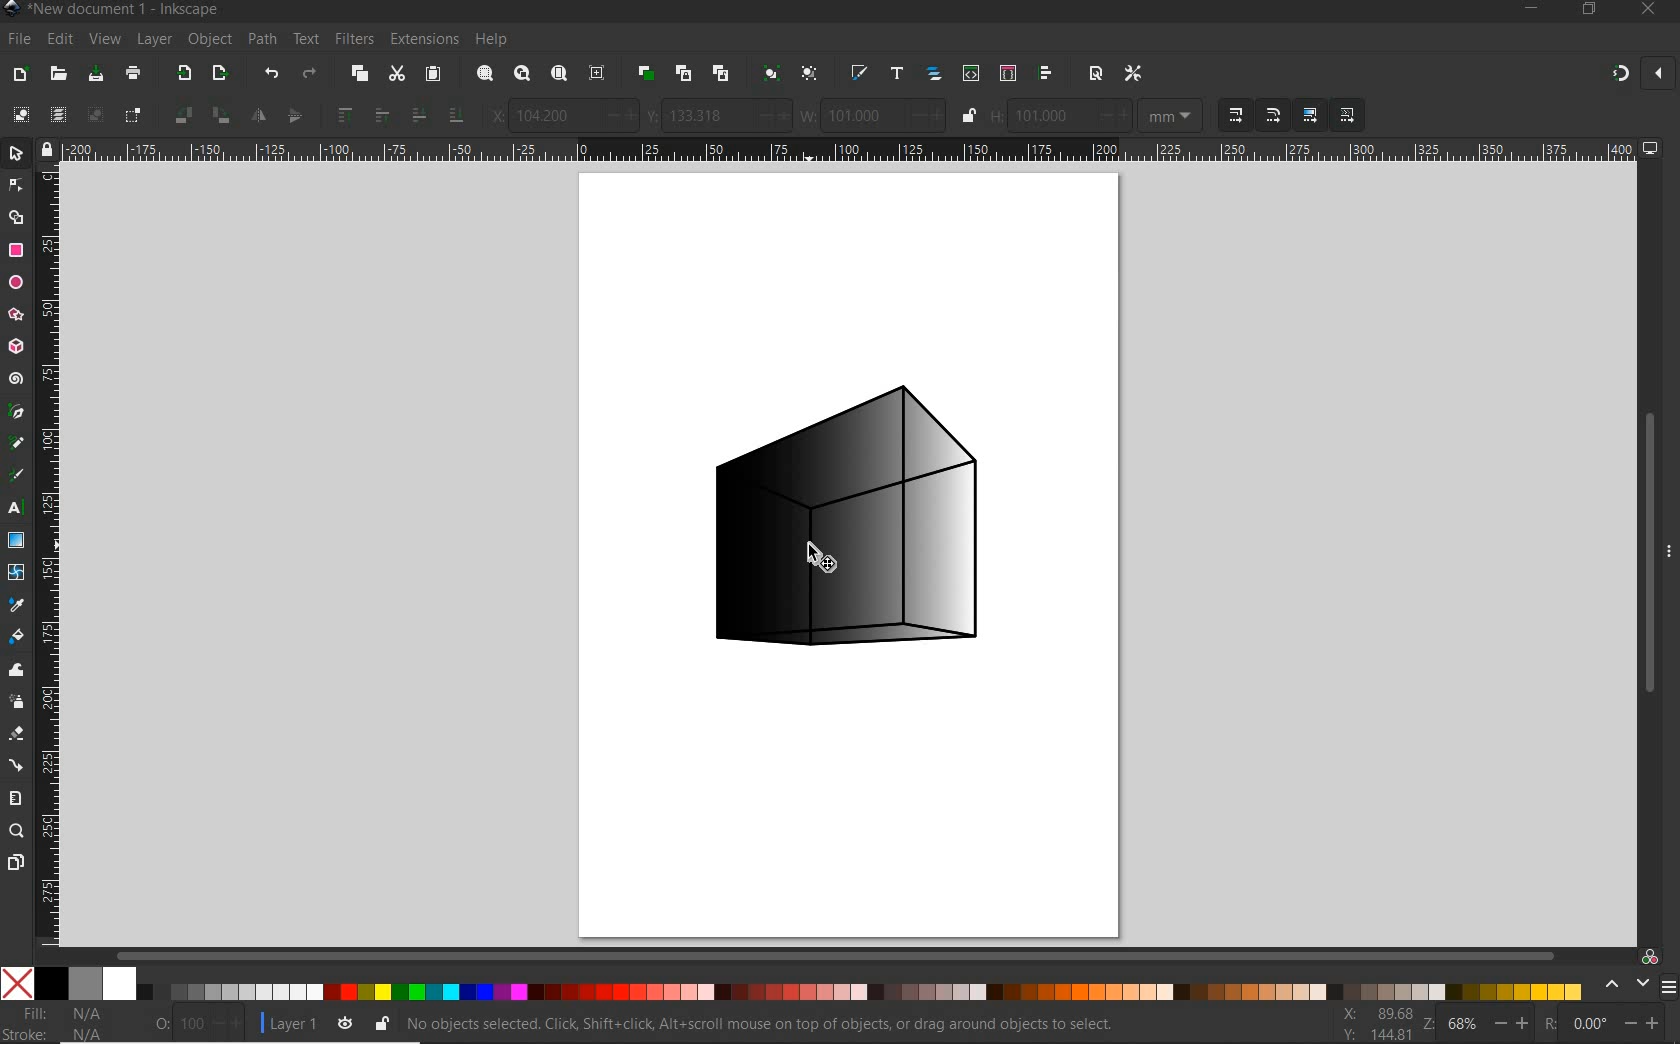 The width and height of the screenshot is (1680, 1044). What do you see at coordinates (646, 74) in the screenshot?
I see `DUPLICATE` at bounding box center [646, 74].